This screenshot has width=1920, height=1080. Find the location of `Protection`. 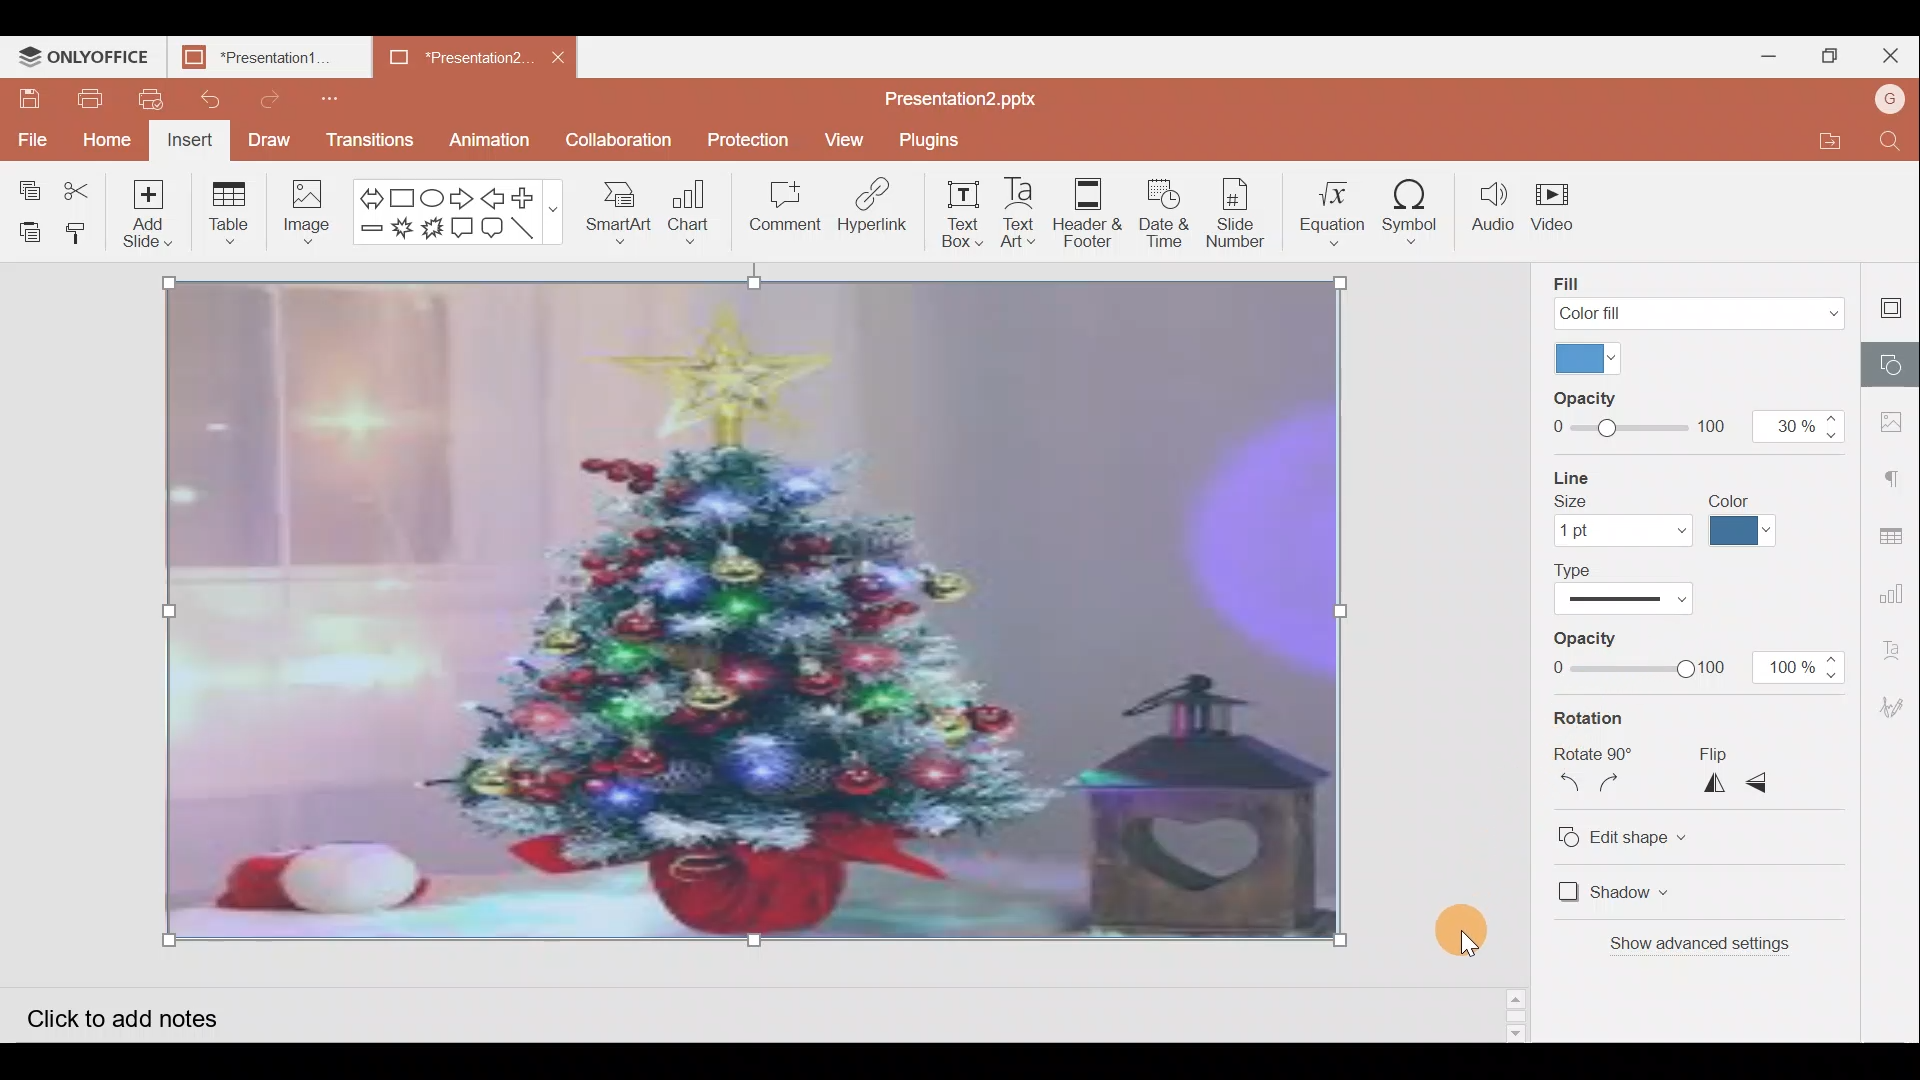

Protection is located at coordinates (743, 139).